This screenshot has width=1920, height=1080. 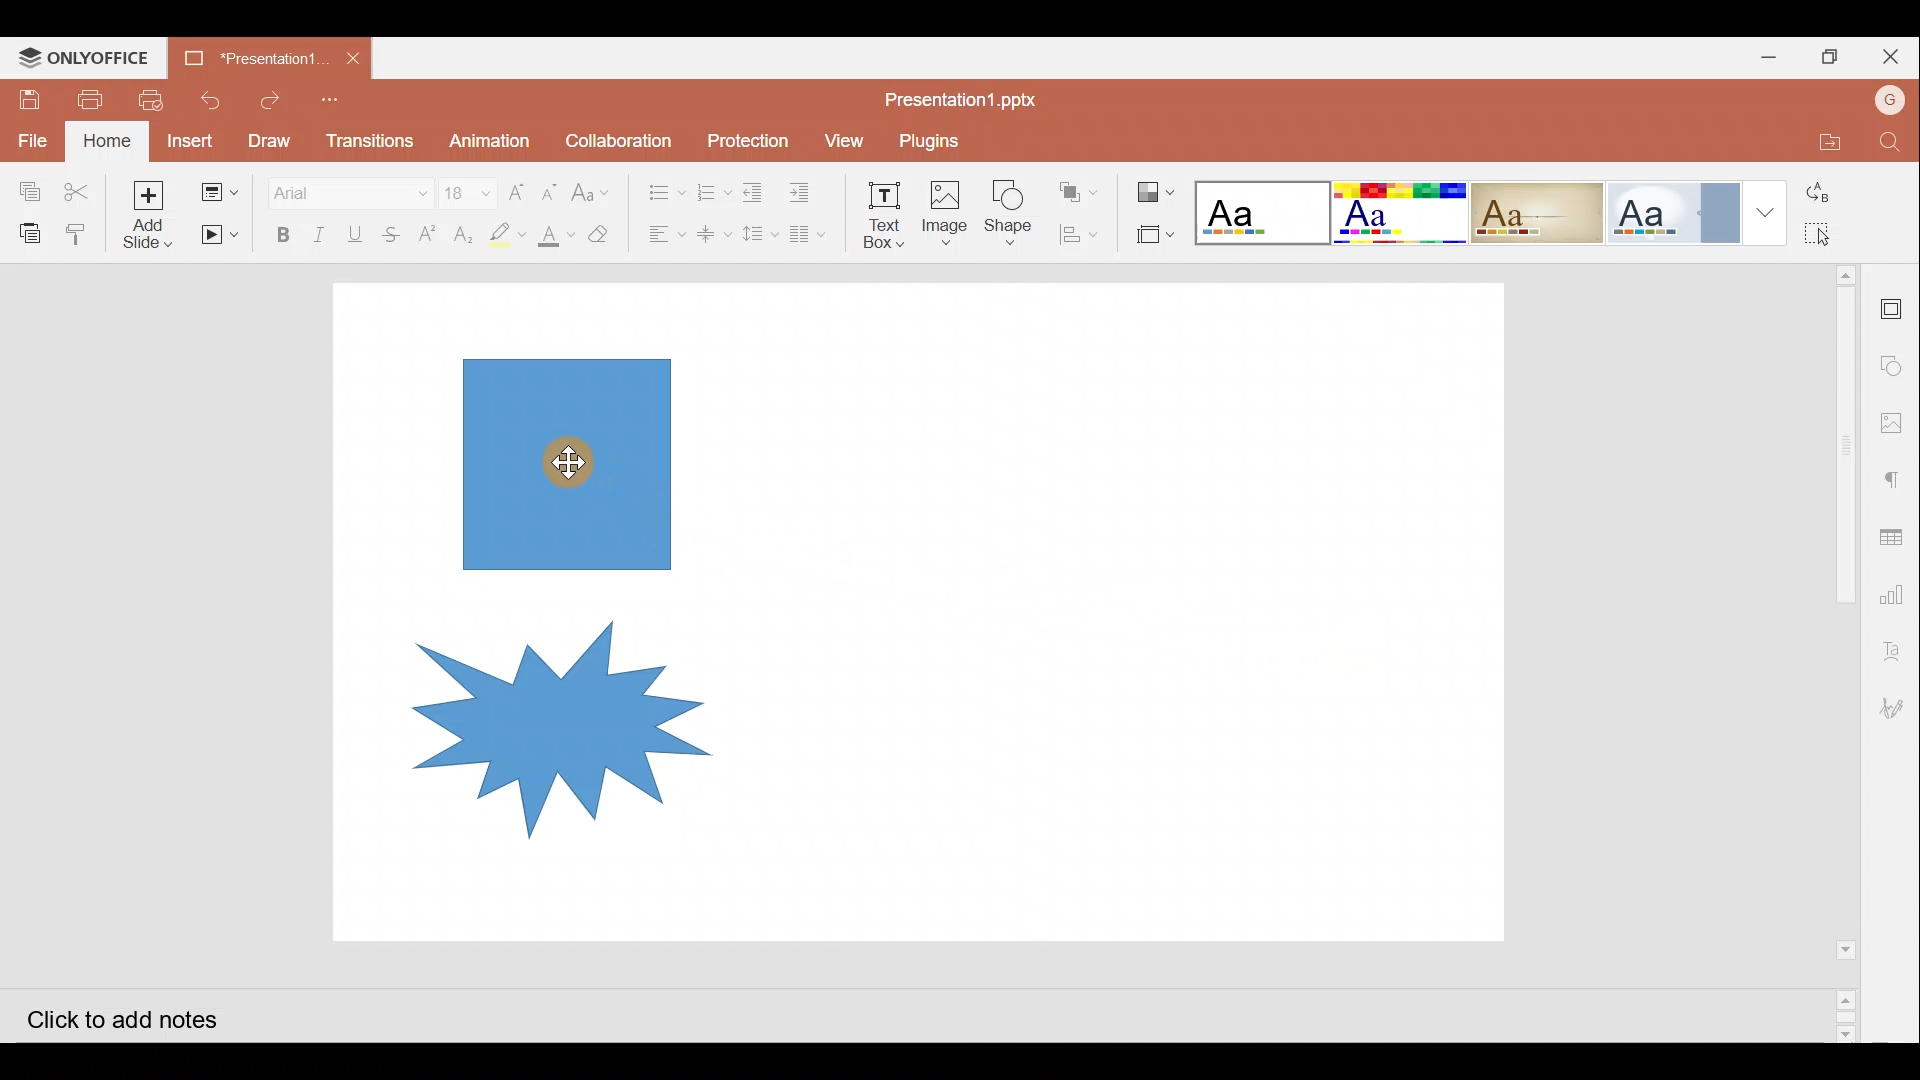 I want to click on ONLYOFFICE, so click(x=88, y=56).